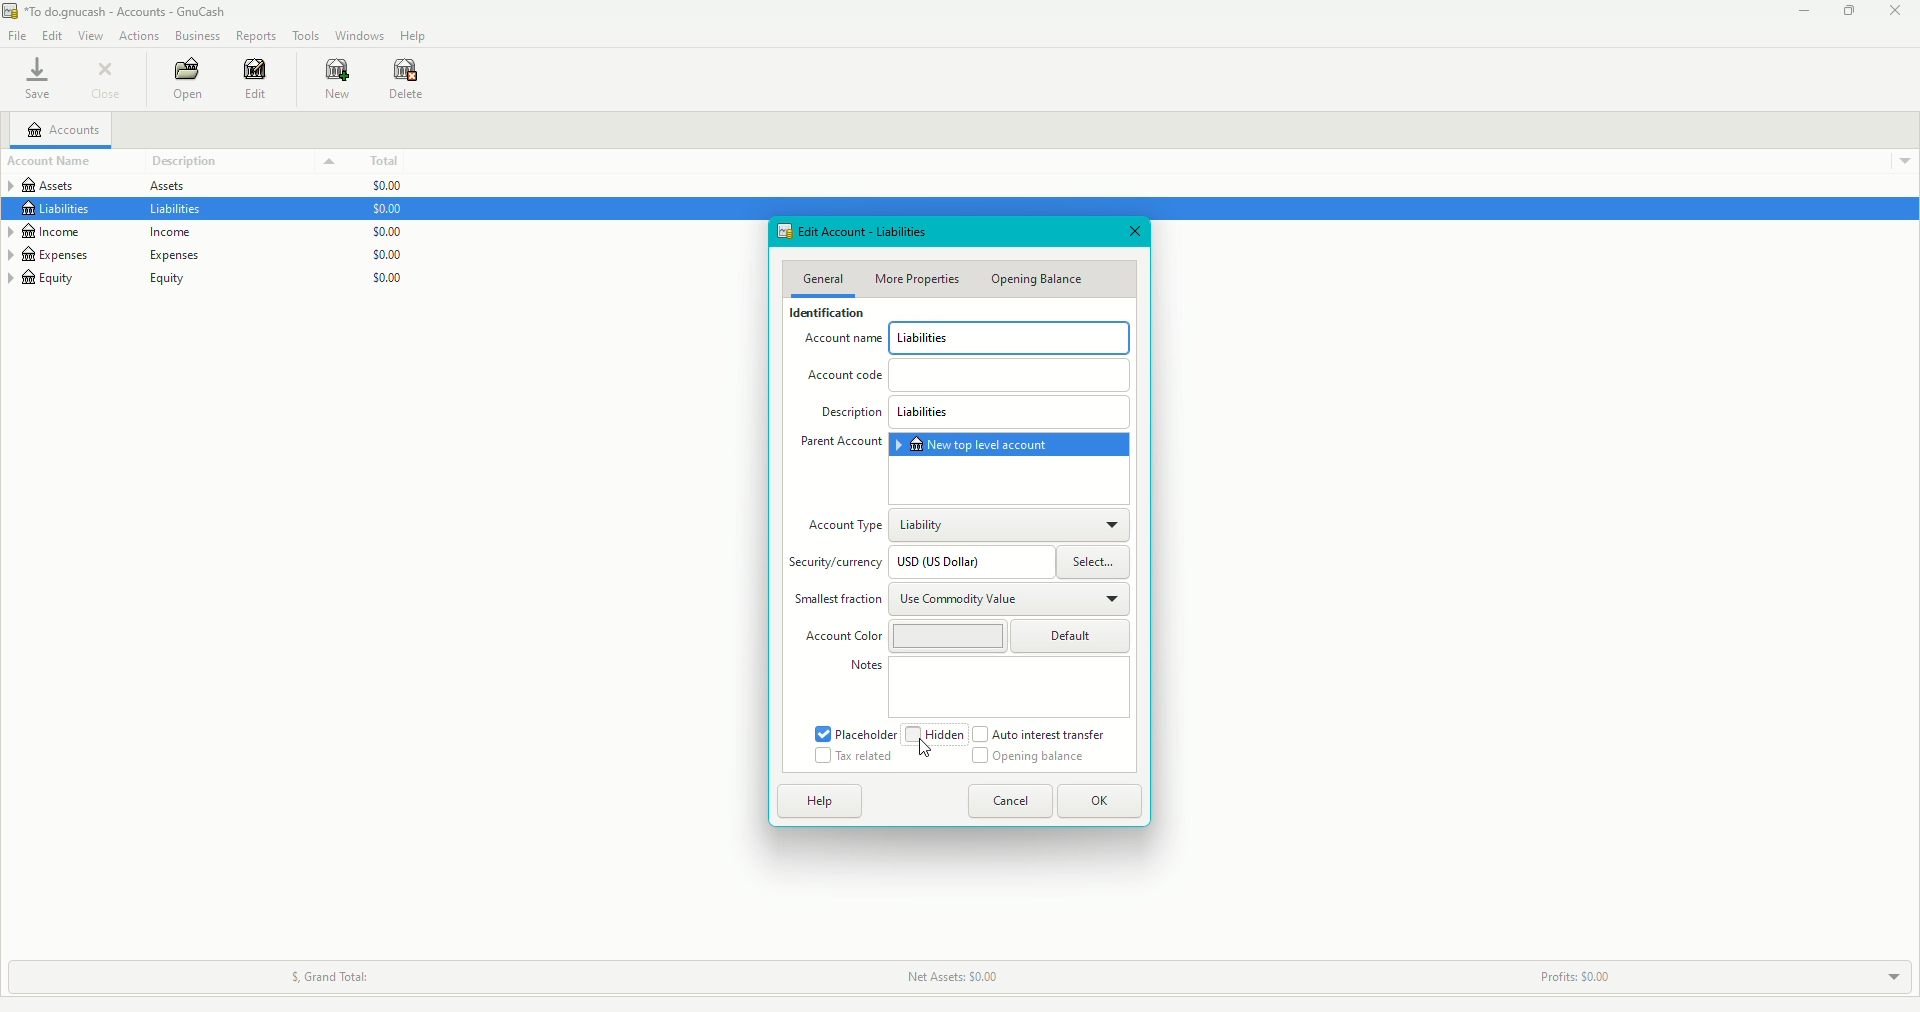  Describe the element at coordinates (1133, 231) in the screenshot. I see `Close` at that location.